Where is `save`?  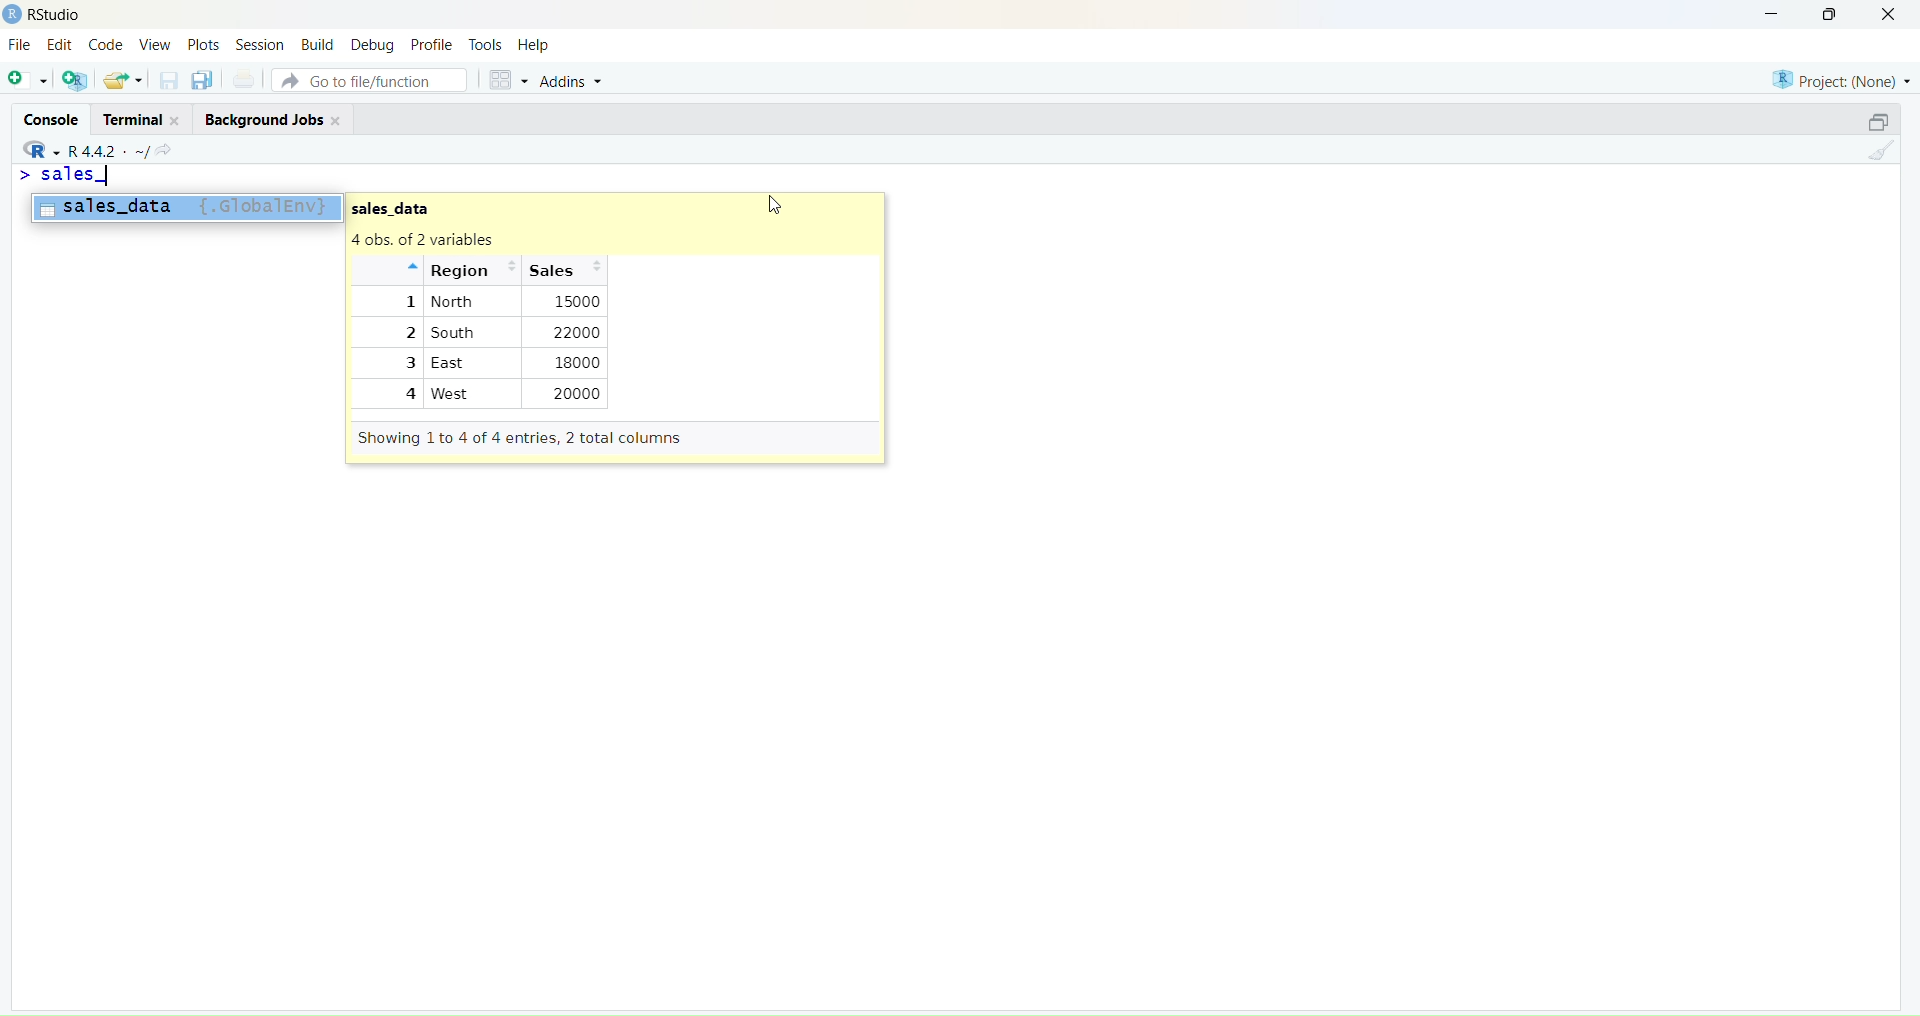 save is located at coordinates (167, 85).